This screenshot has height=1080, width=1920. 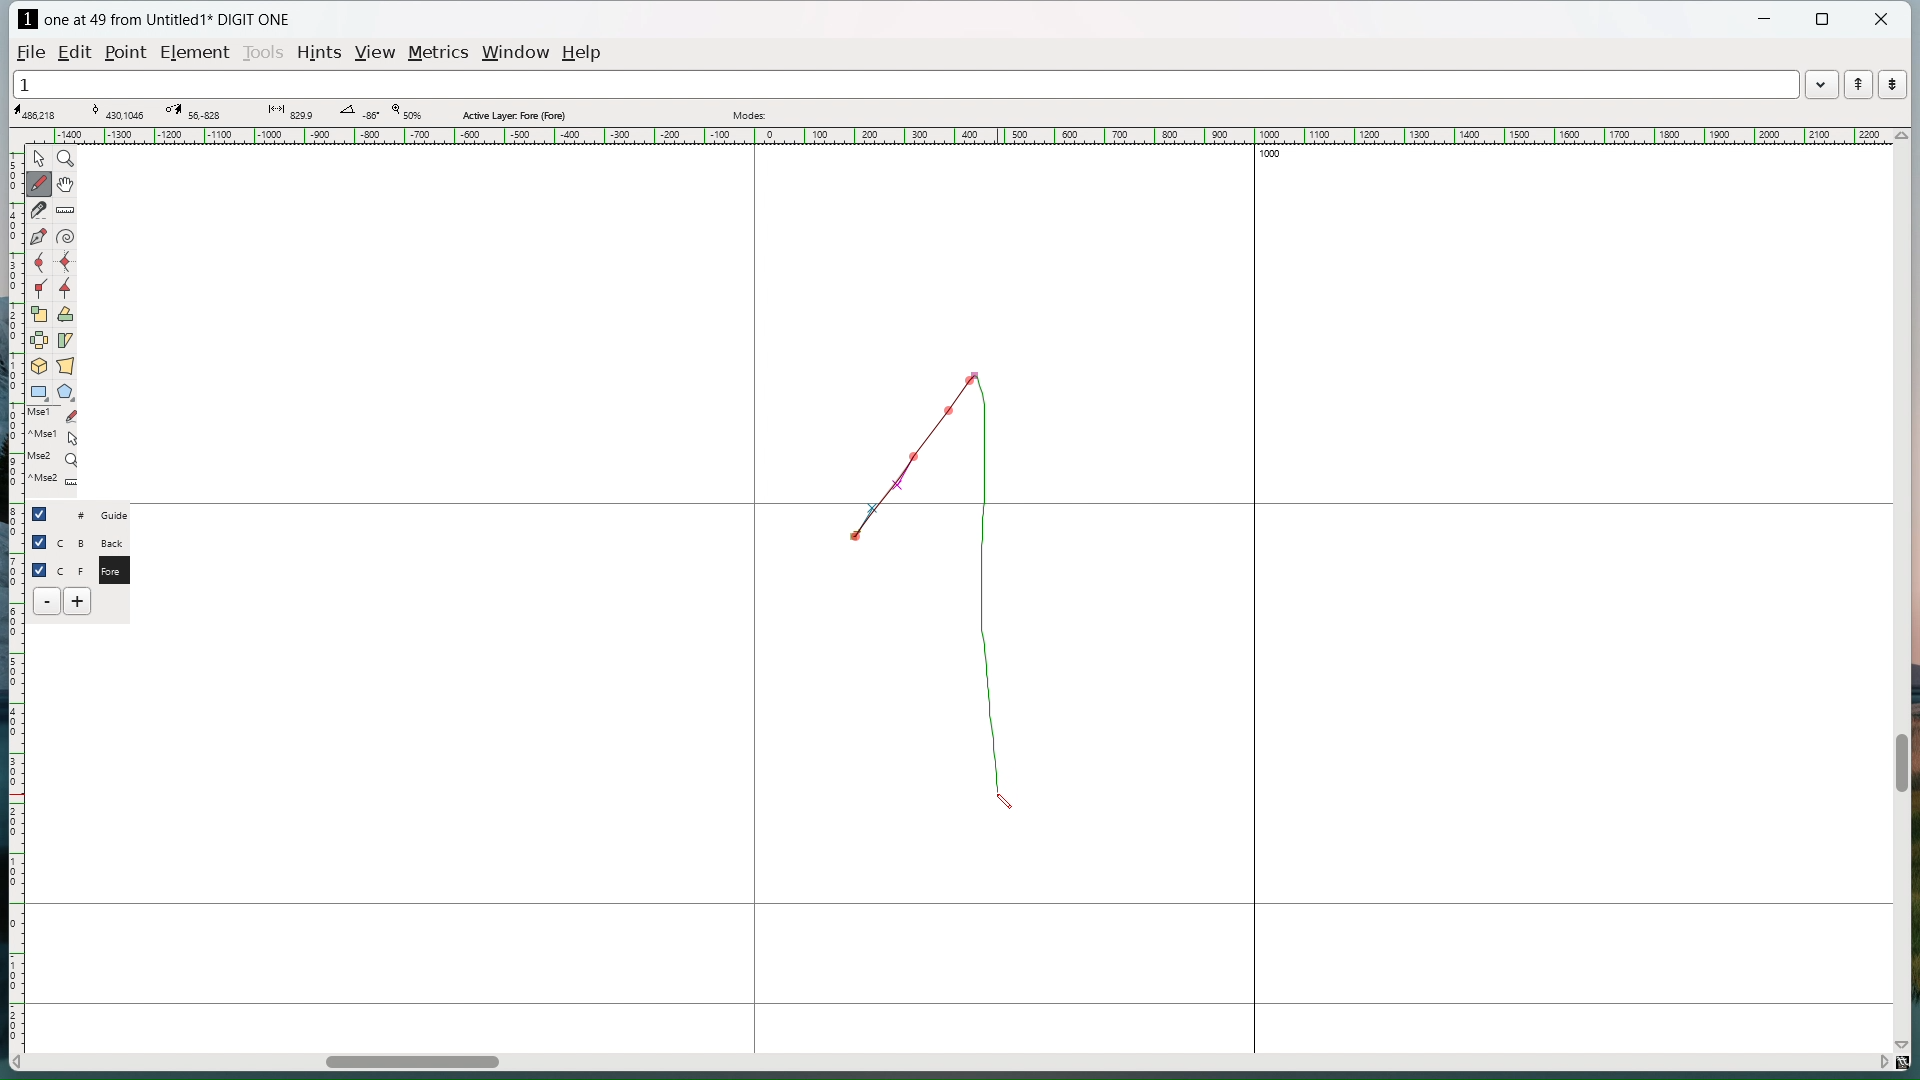 I want to click on 1, so click(x=904, y=83).